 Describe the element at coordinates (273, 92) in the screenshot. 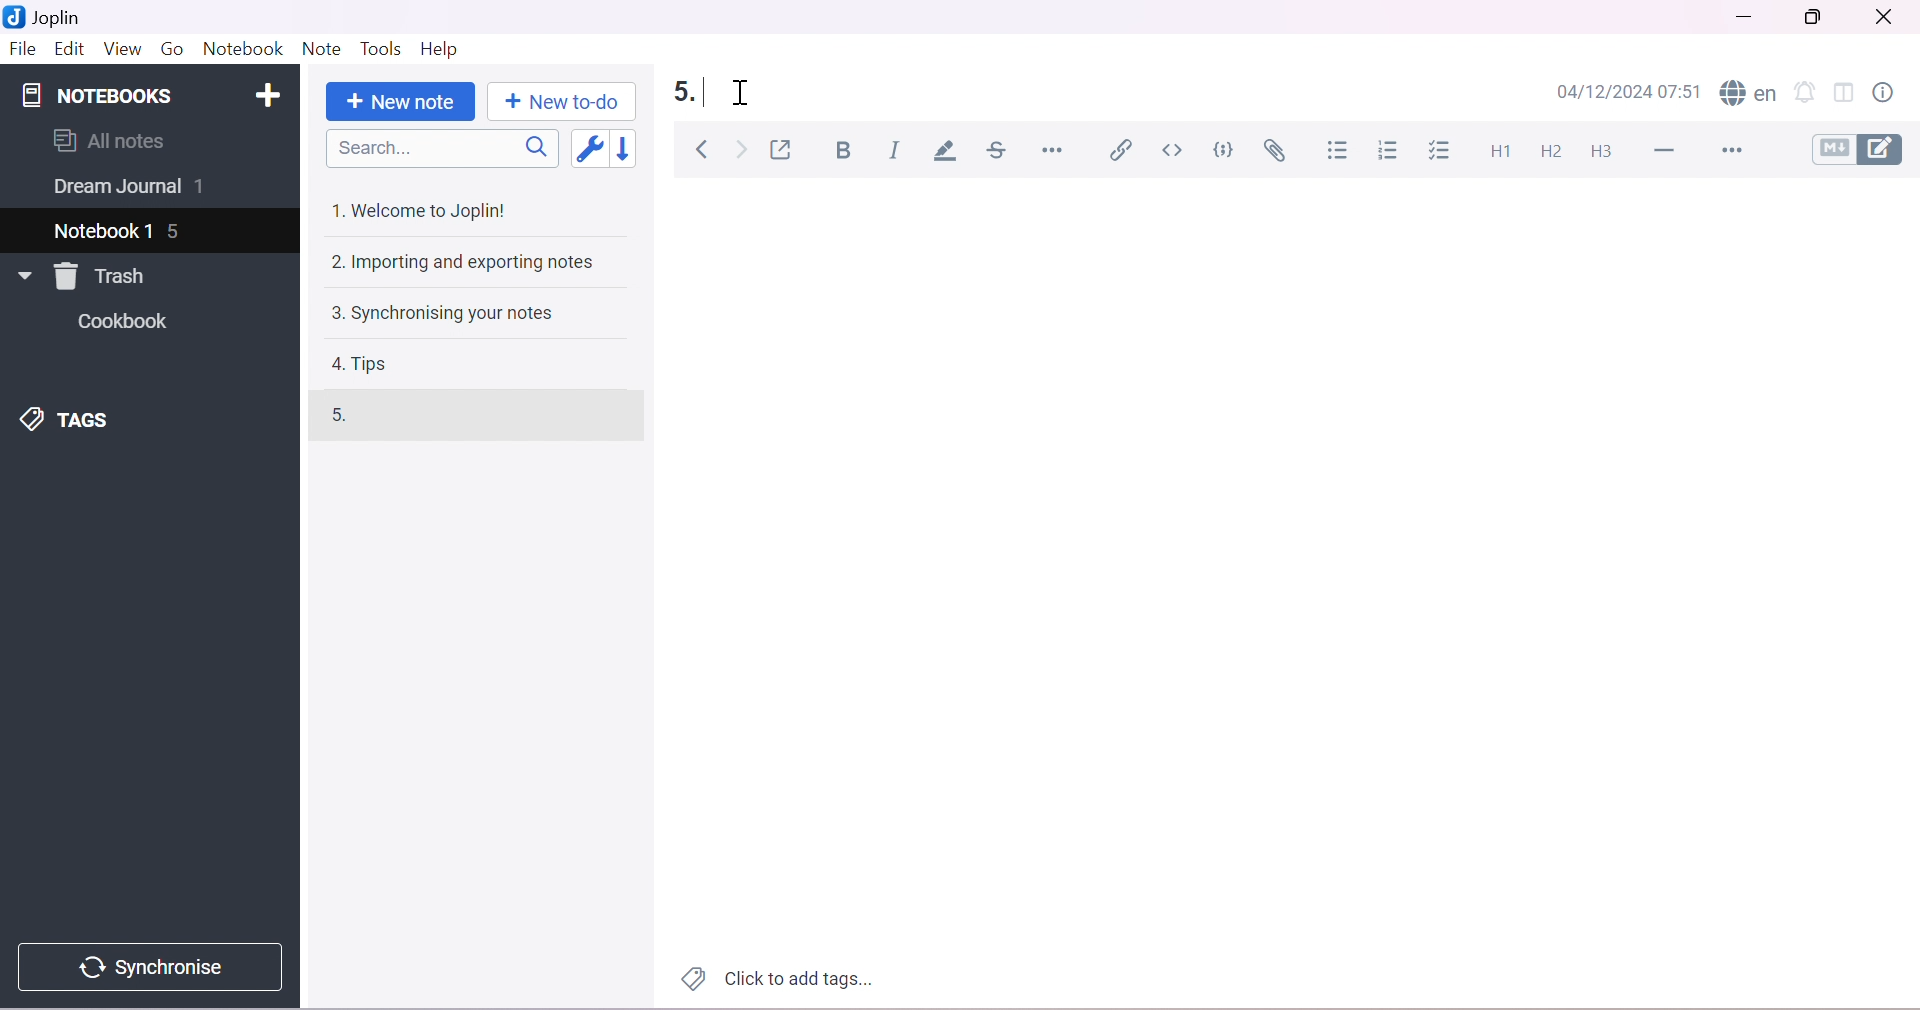

I see `Add notebook` at that location.